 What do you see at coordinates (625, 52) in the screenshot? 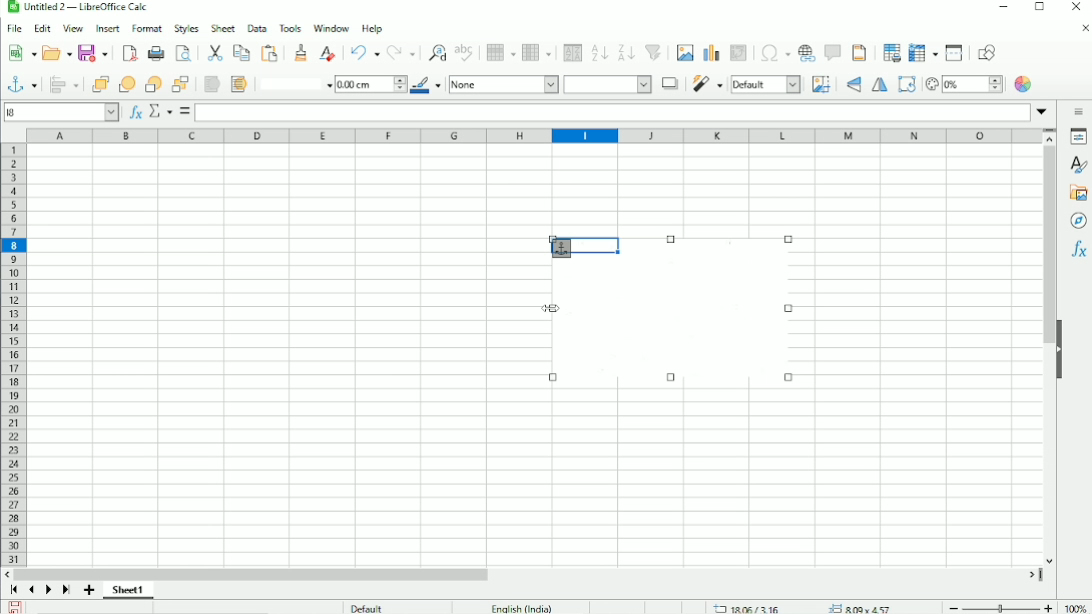
I see `Sort descending` at bounding box center [625, 52].